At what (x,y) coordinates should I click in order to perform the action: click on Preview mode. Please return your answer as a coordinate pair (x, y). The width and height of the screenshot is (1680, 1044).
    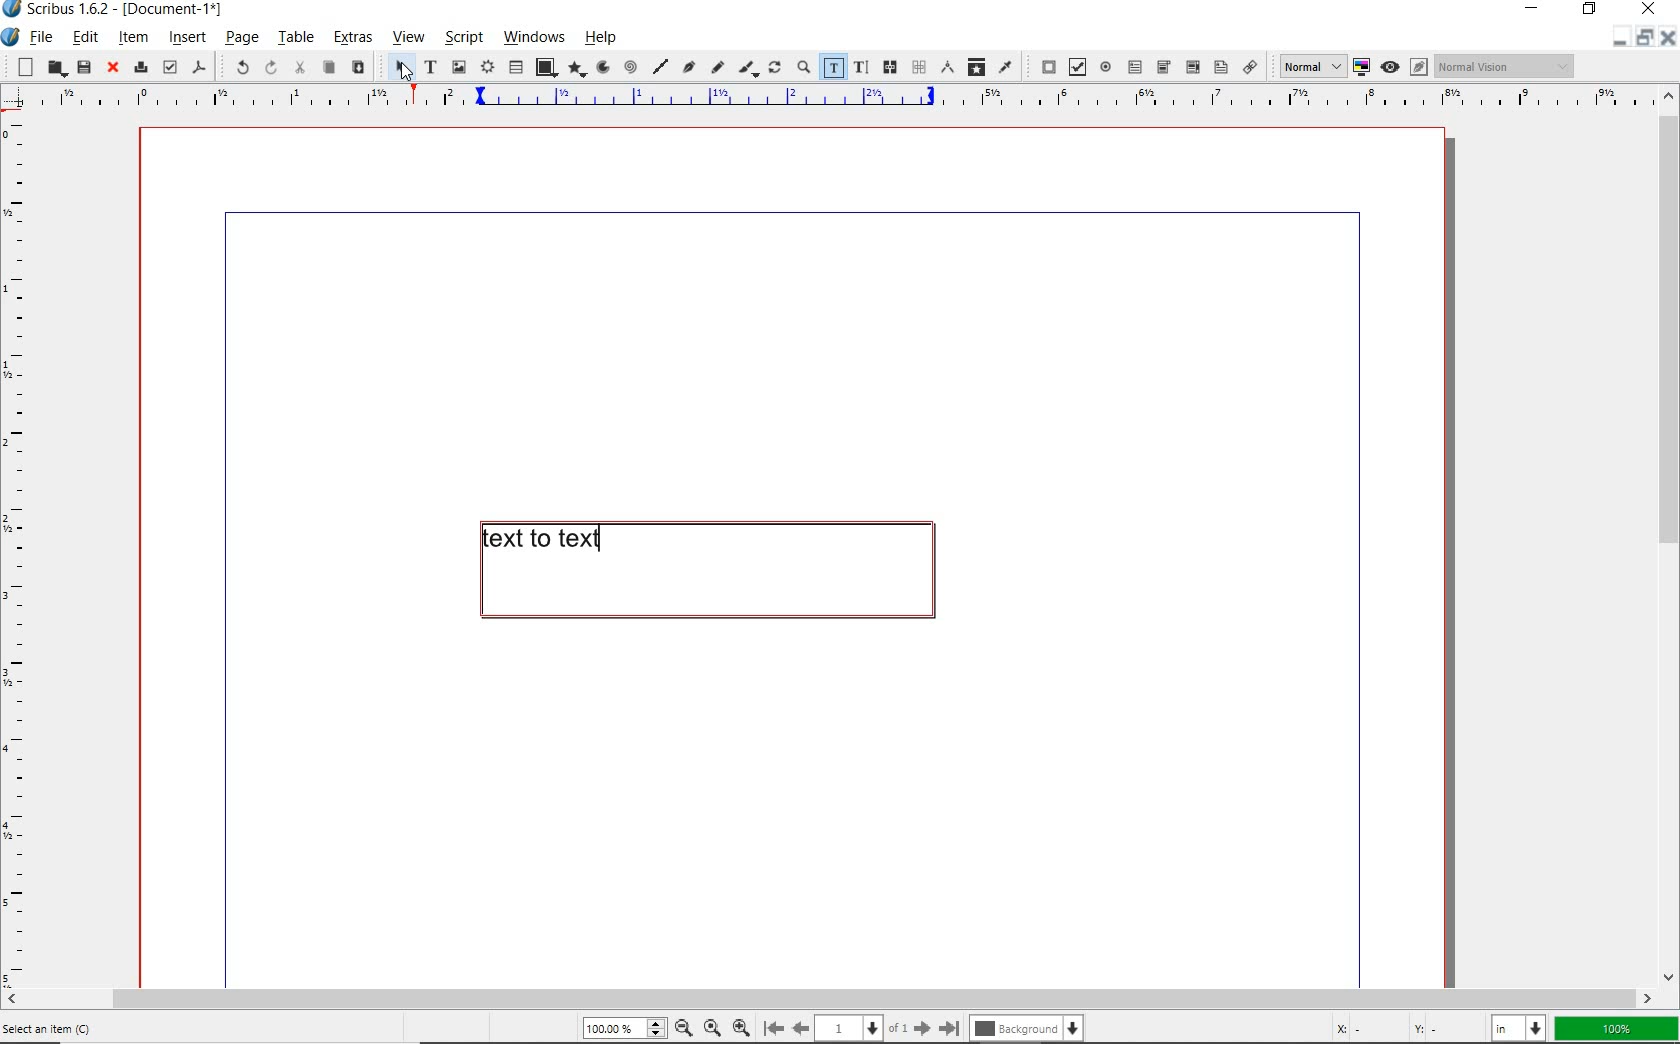
    Looking at the image, I should click on (1389, 66).